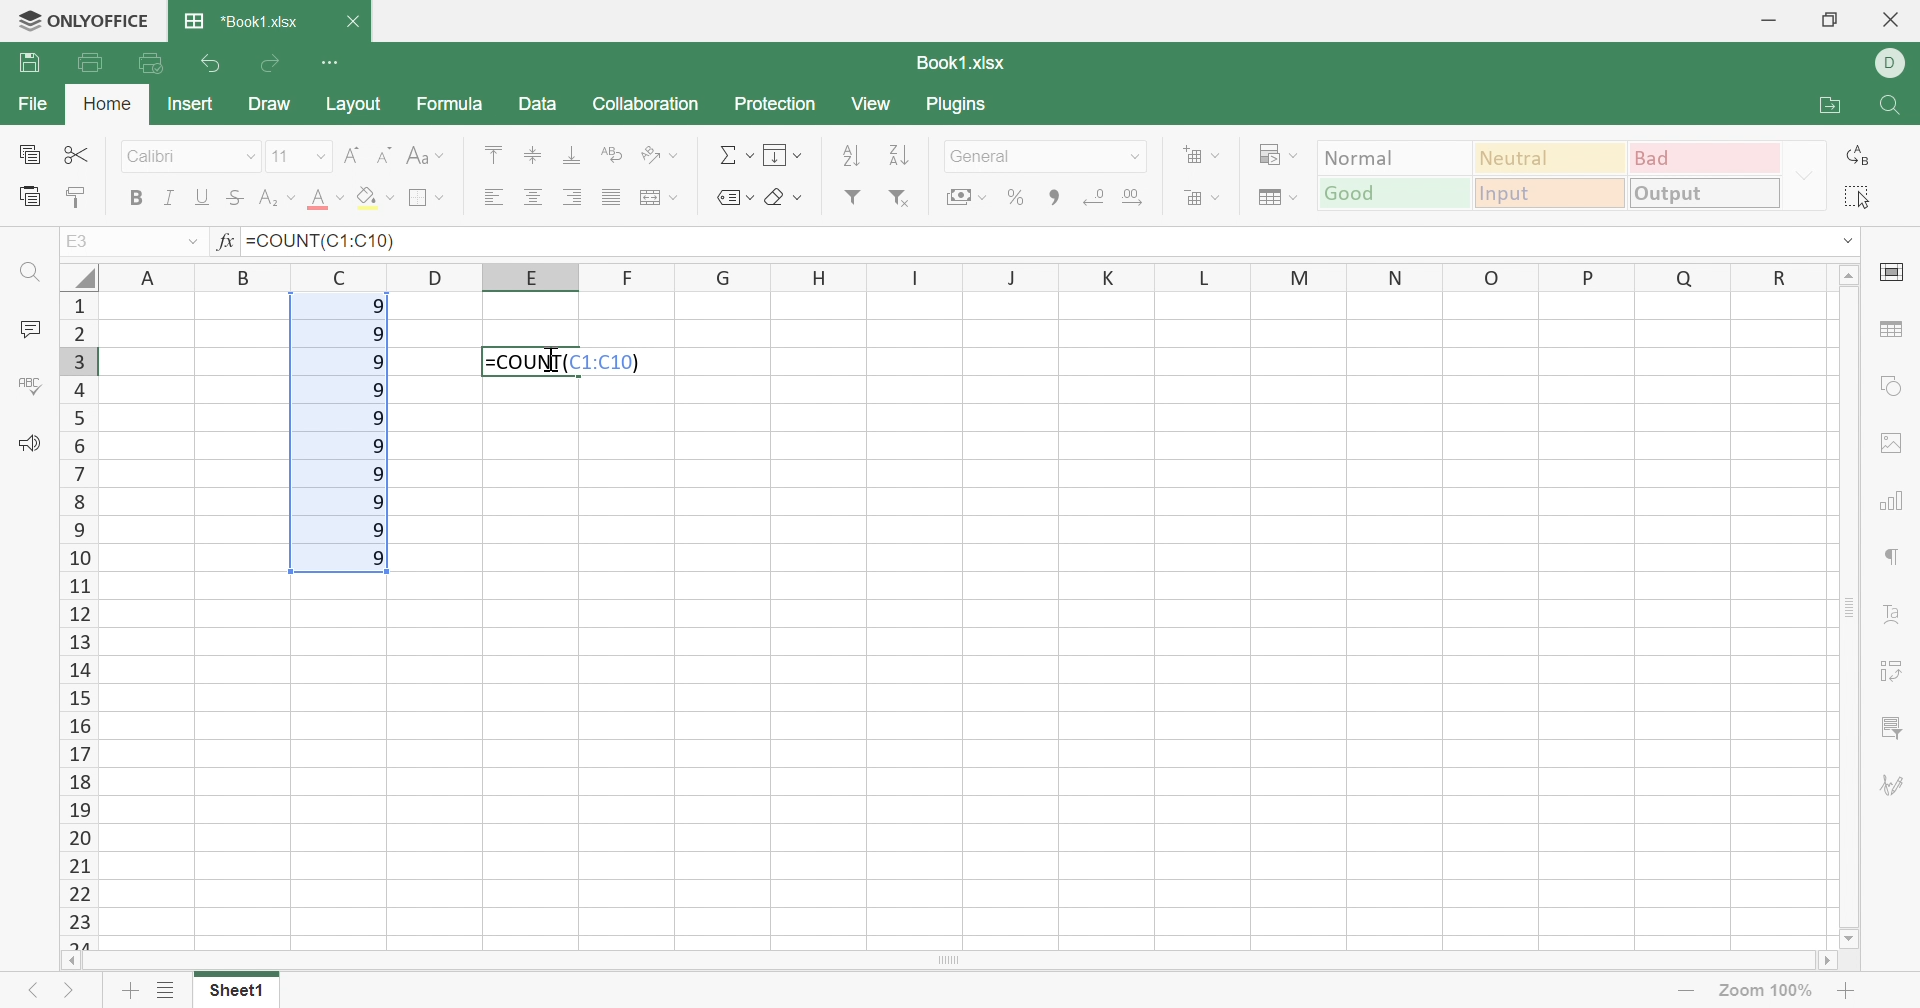 The width and height of the screenshot is (1920, 1008). Describe the element at coordinates (1895, 328) in the screenshot. I see `table settings` at that location.